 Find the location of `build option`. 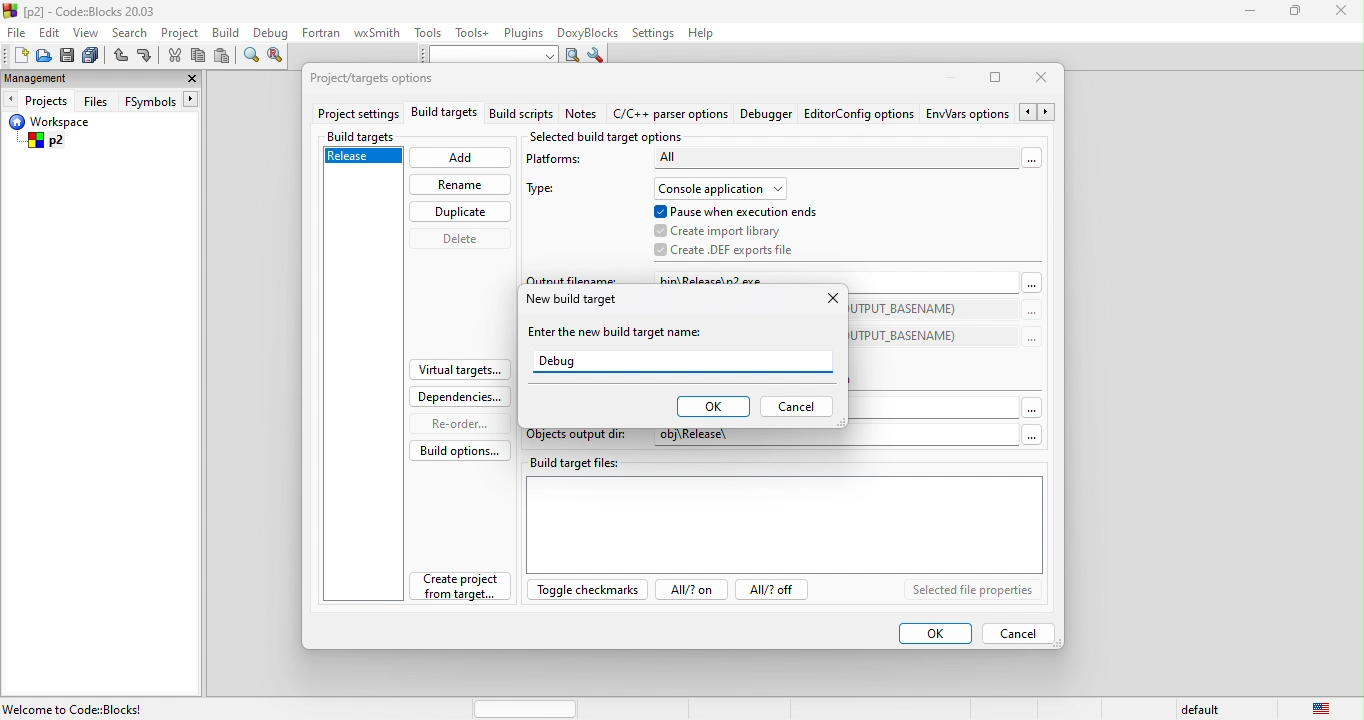

build option is located at coordinates (454, 449).